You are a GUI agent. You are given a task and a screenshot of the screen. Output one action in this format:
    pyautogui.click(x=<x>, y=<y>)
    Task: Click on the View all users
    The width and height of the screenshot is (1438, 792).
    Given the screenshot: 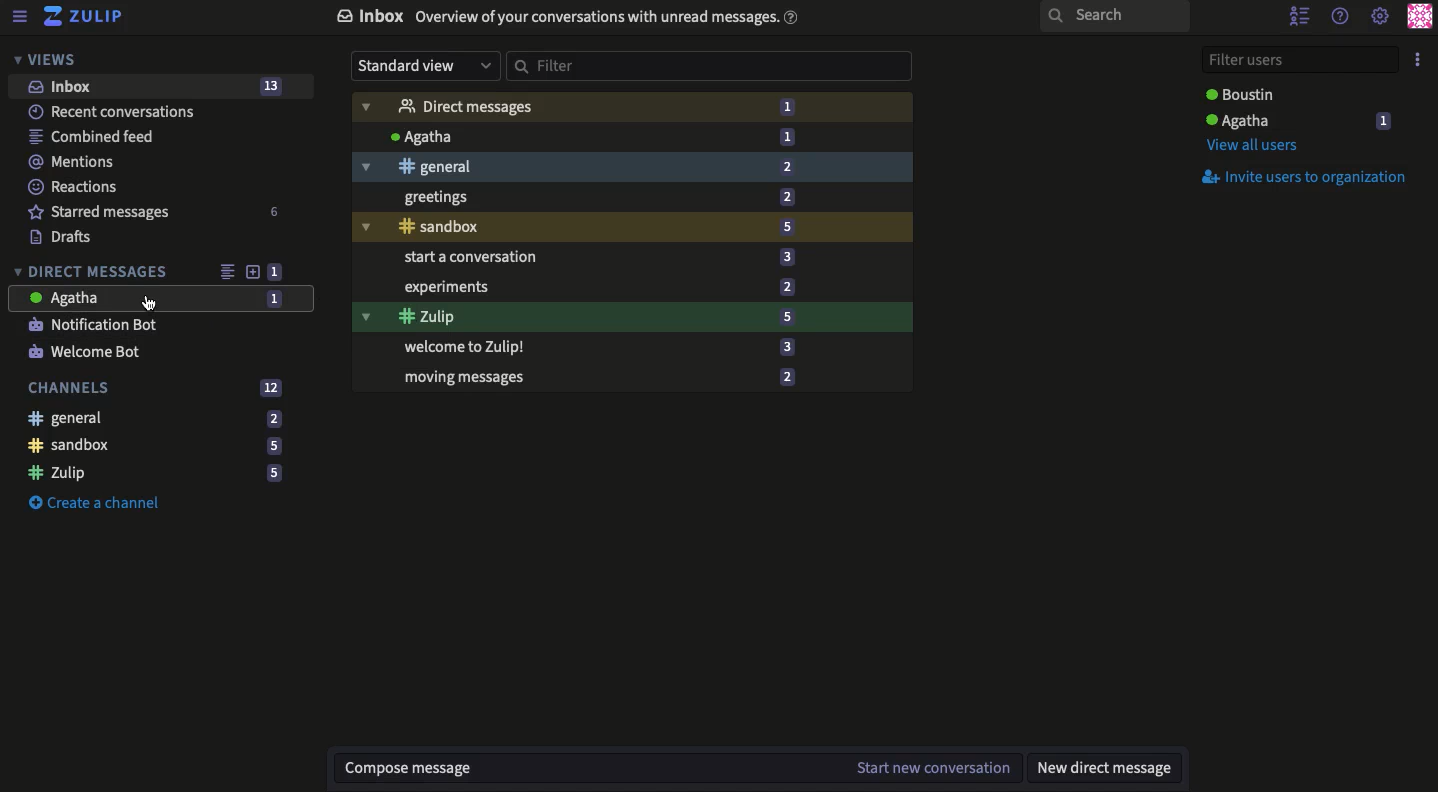 What is the action you would take?
    pyautogui.click(x=1260, y=147)
    